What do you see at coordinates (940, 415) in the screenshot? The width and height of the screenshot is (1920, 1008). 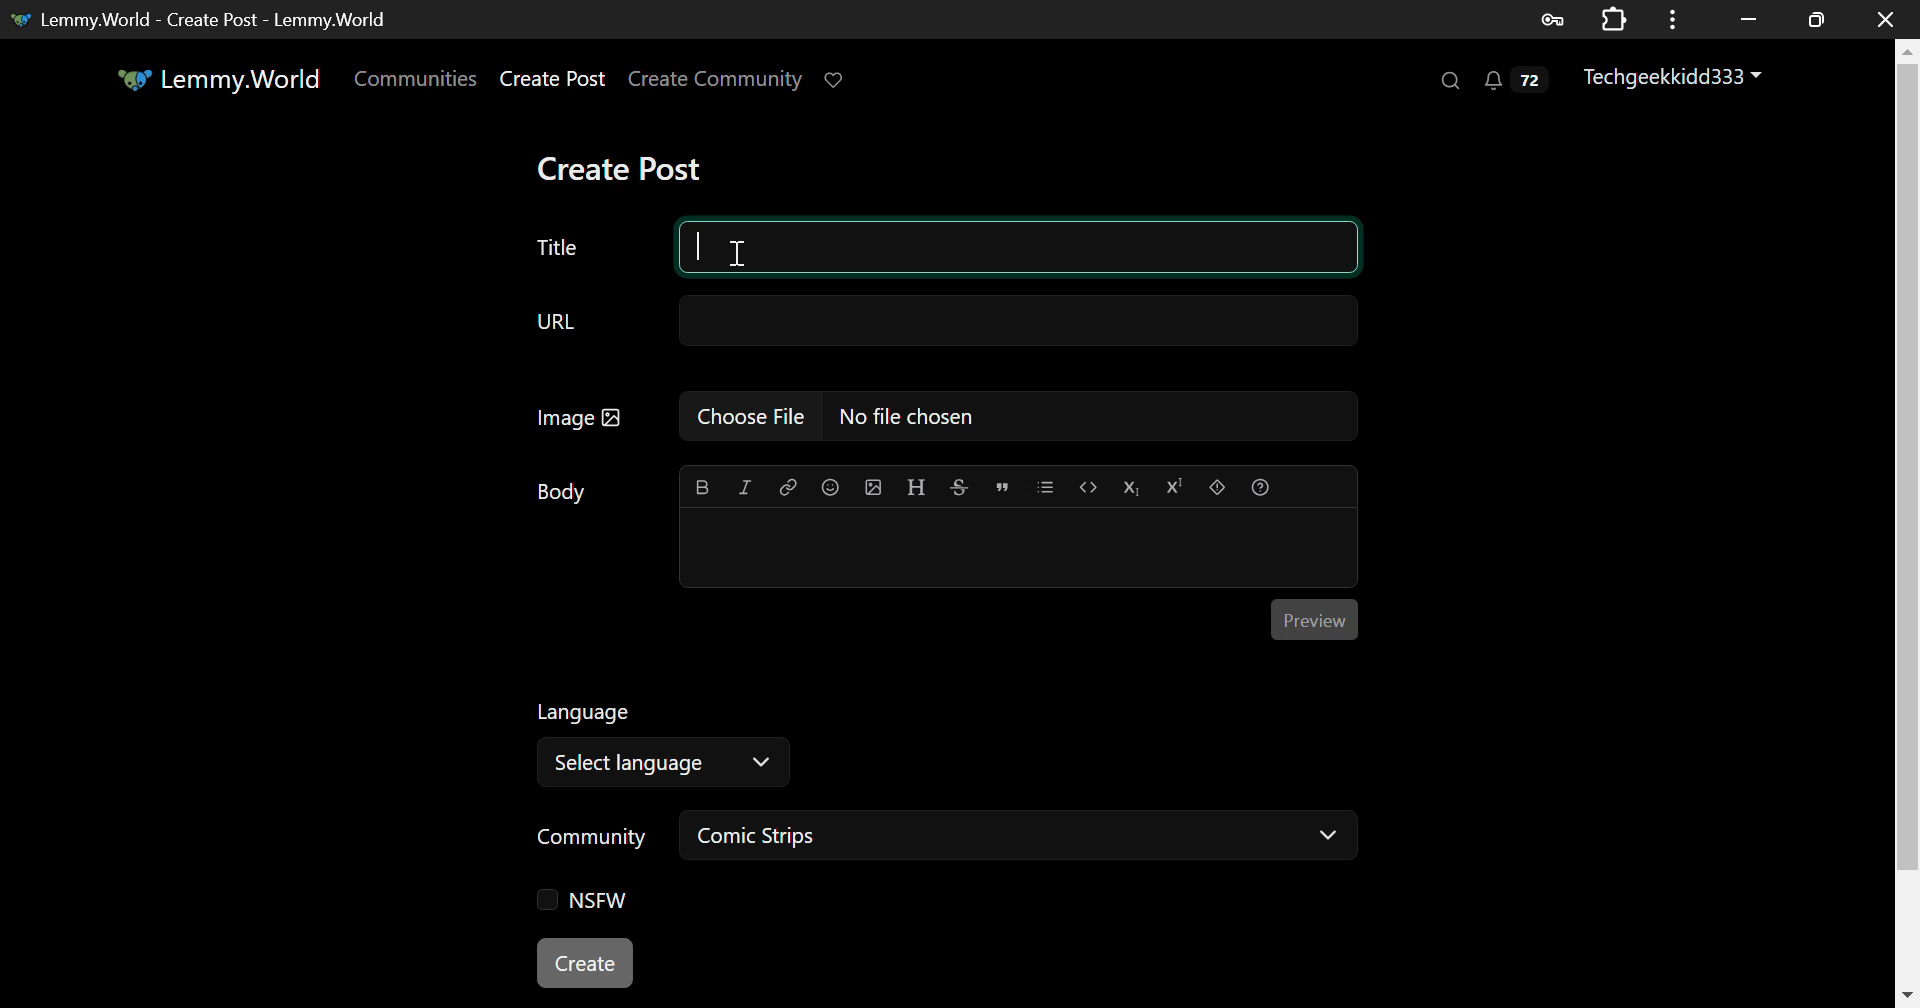 I see `Image Field` at bounding box center [940, 415].